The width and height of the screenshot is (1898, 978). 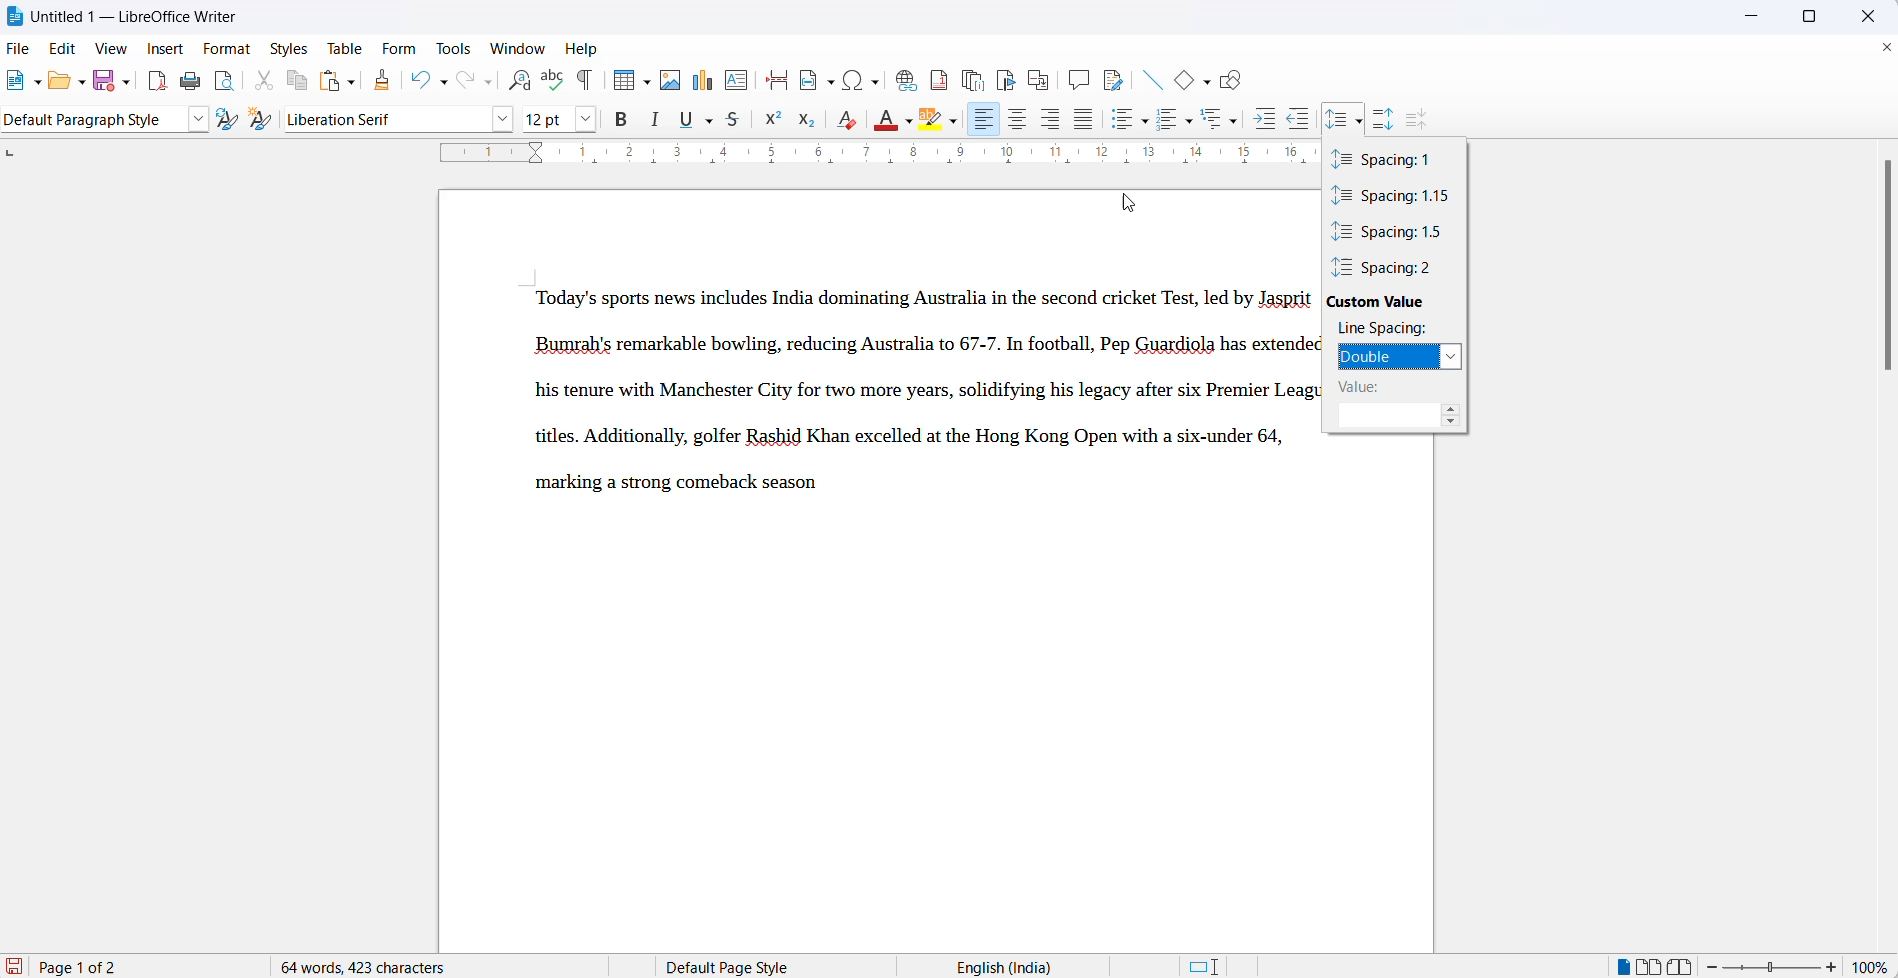 I want to click on text align left, so click(x=985, y=121).